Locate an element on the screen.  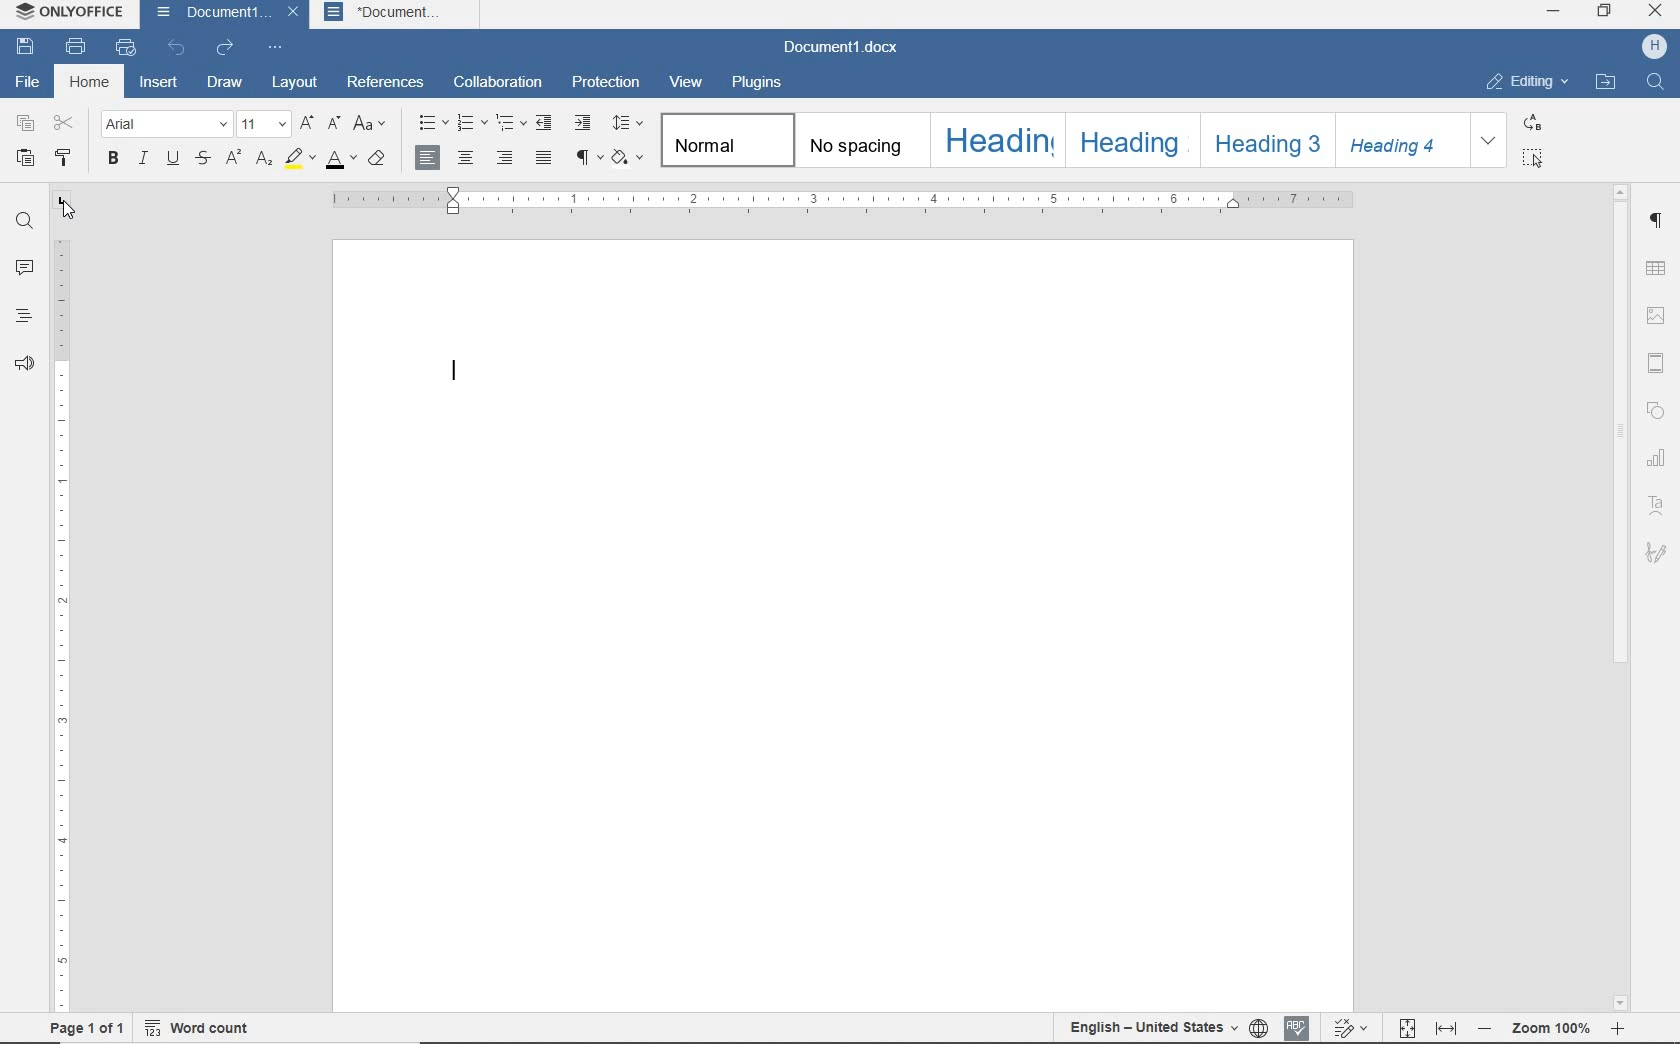
NONPRINTING CHARACTERS is located at coordinates (585, 159).